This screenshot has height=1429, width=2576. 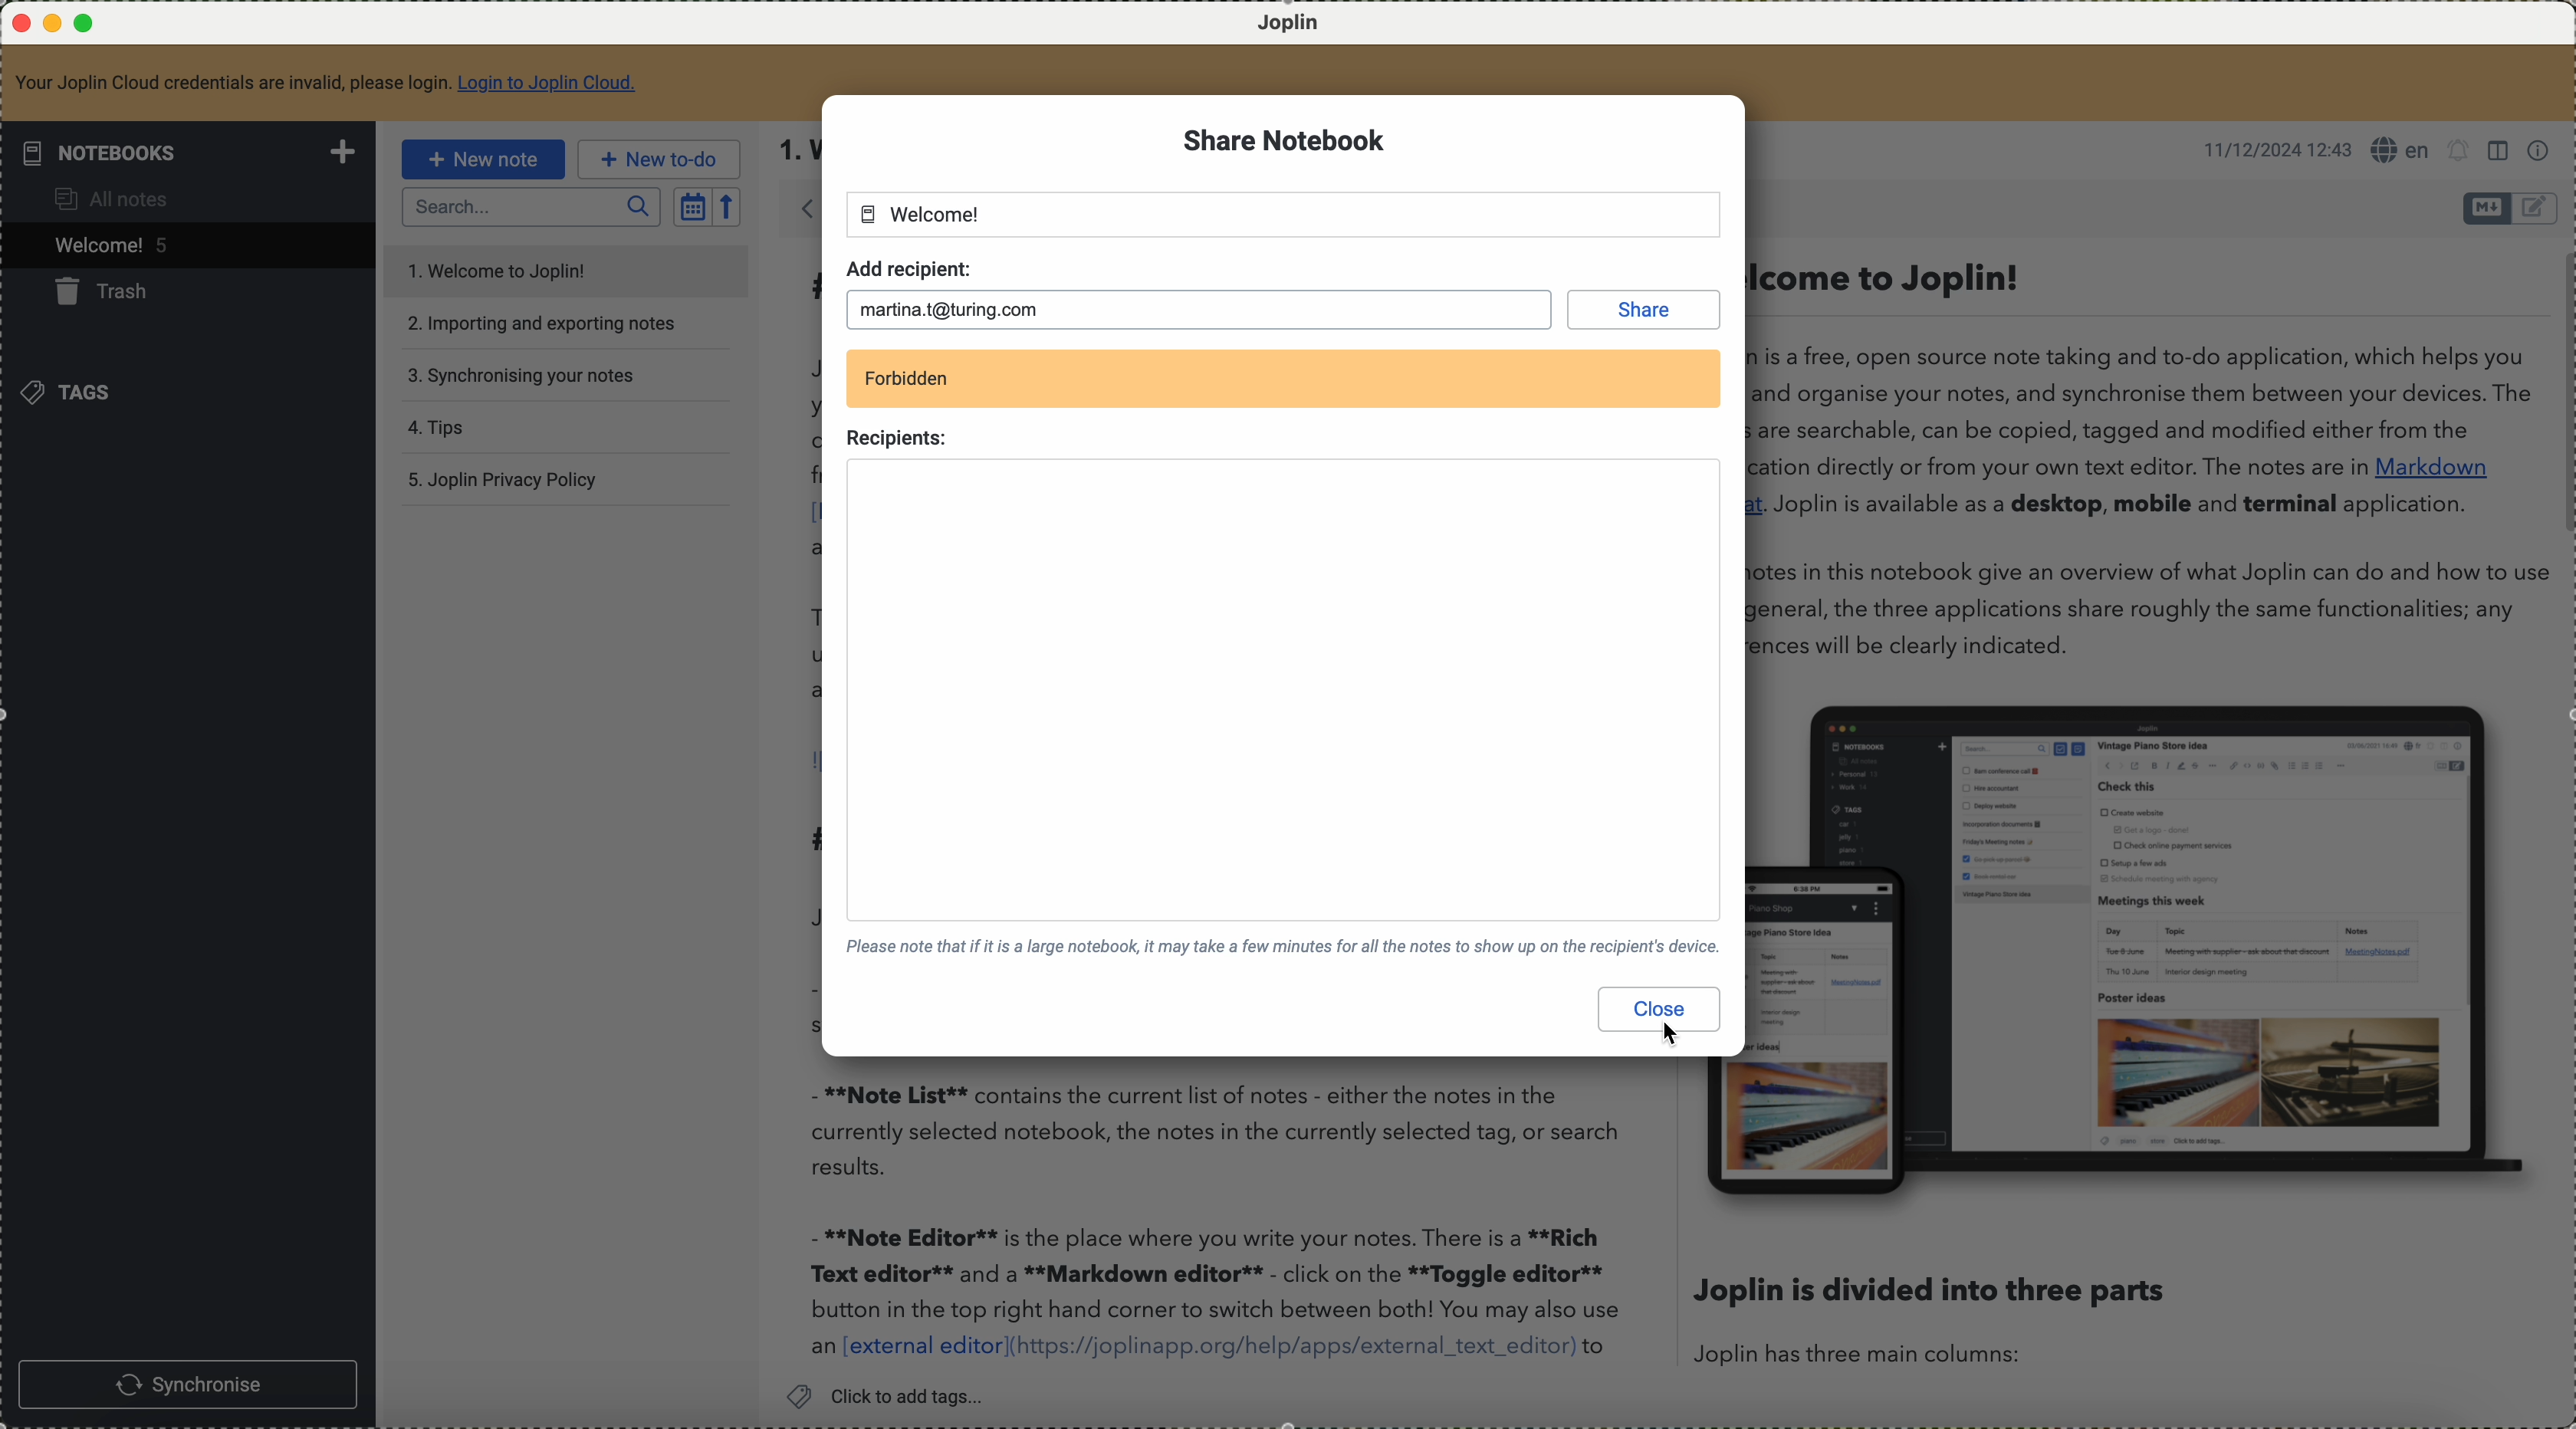 I want to click on please note that if it is a large notebook, it may take a few minutes for all the notes to show up on the recipient's device, so click(x=1283, y=952).